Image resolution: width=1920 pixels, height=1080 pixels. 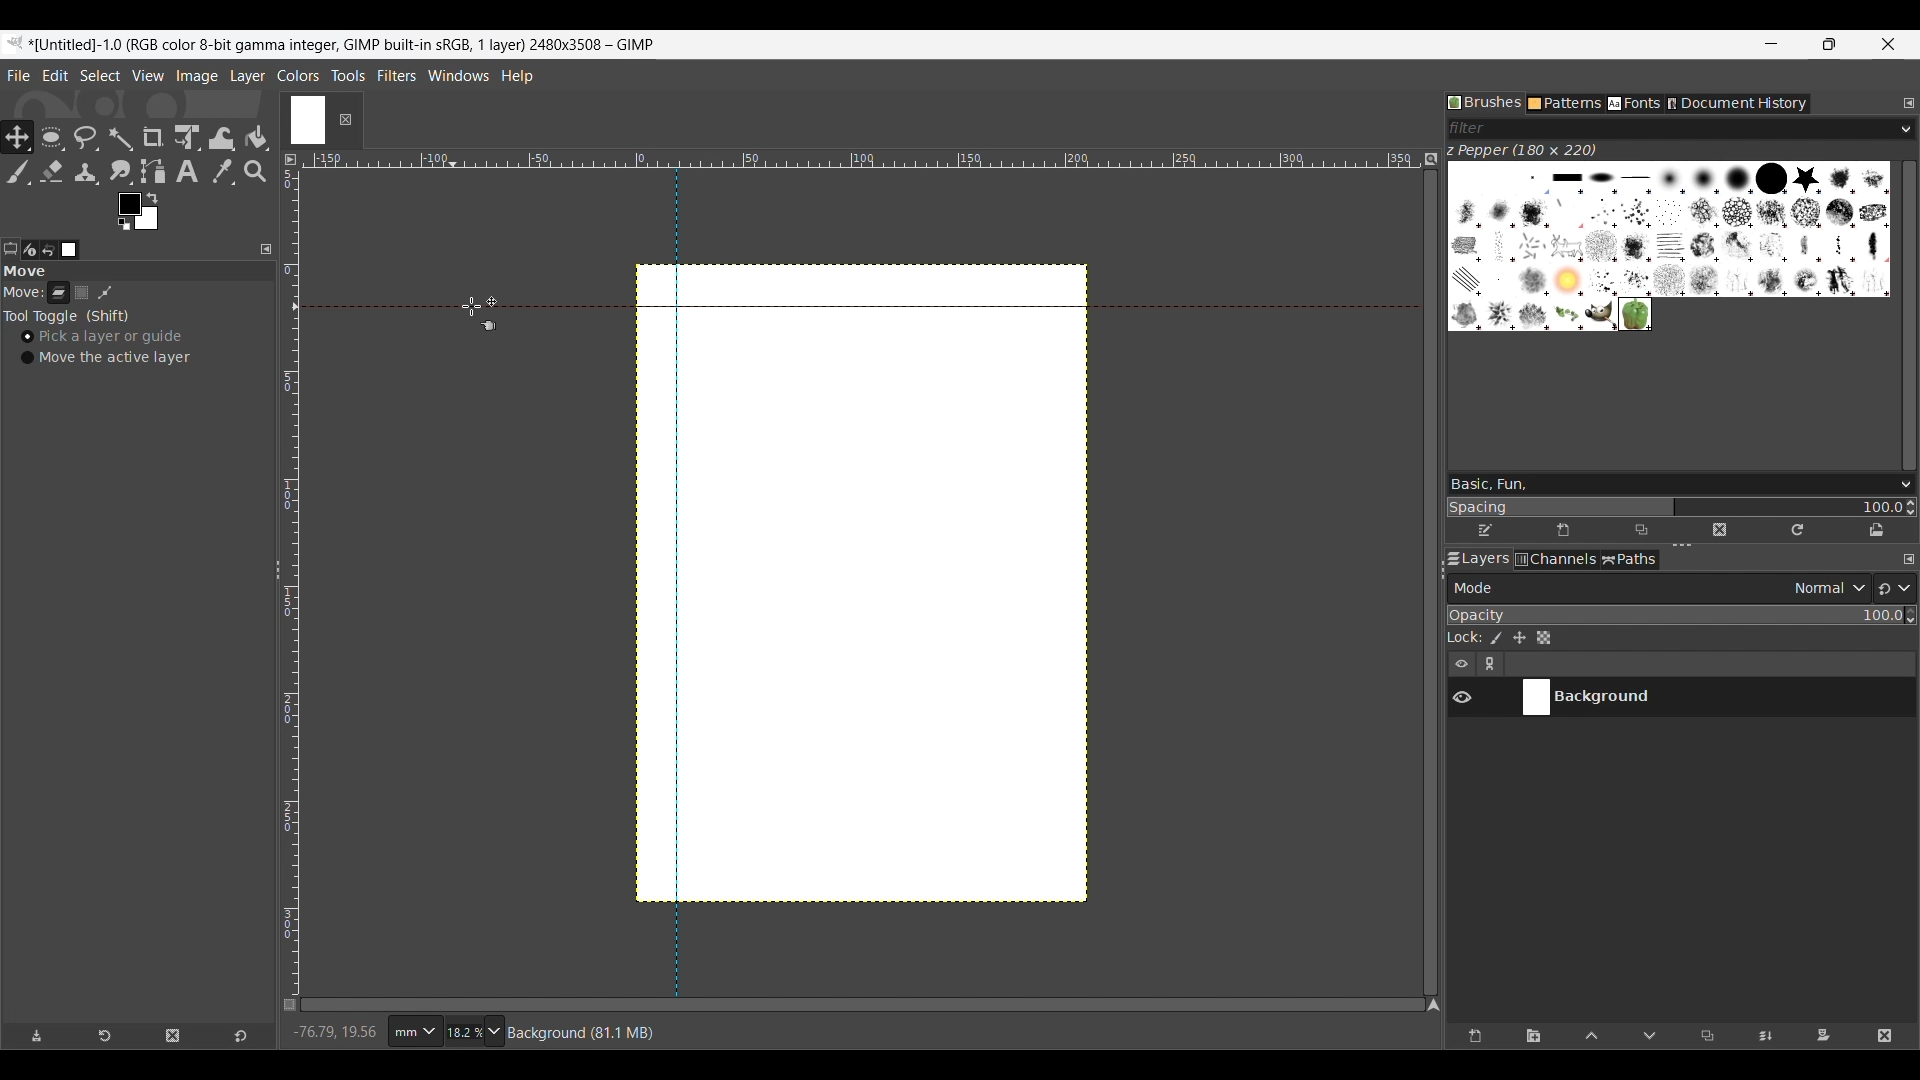 What do you see at coordinates (1630, 559) in the screenshot?
I see `Paths tab` at bounding box center [1630, 559].